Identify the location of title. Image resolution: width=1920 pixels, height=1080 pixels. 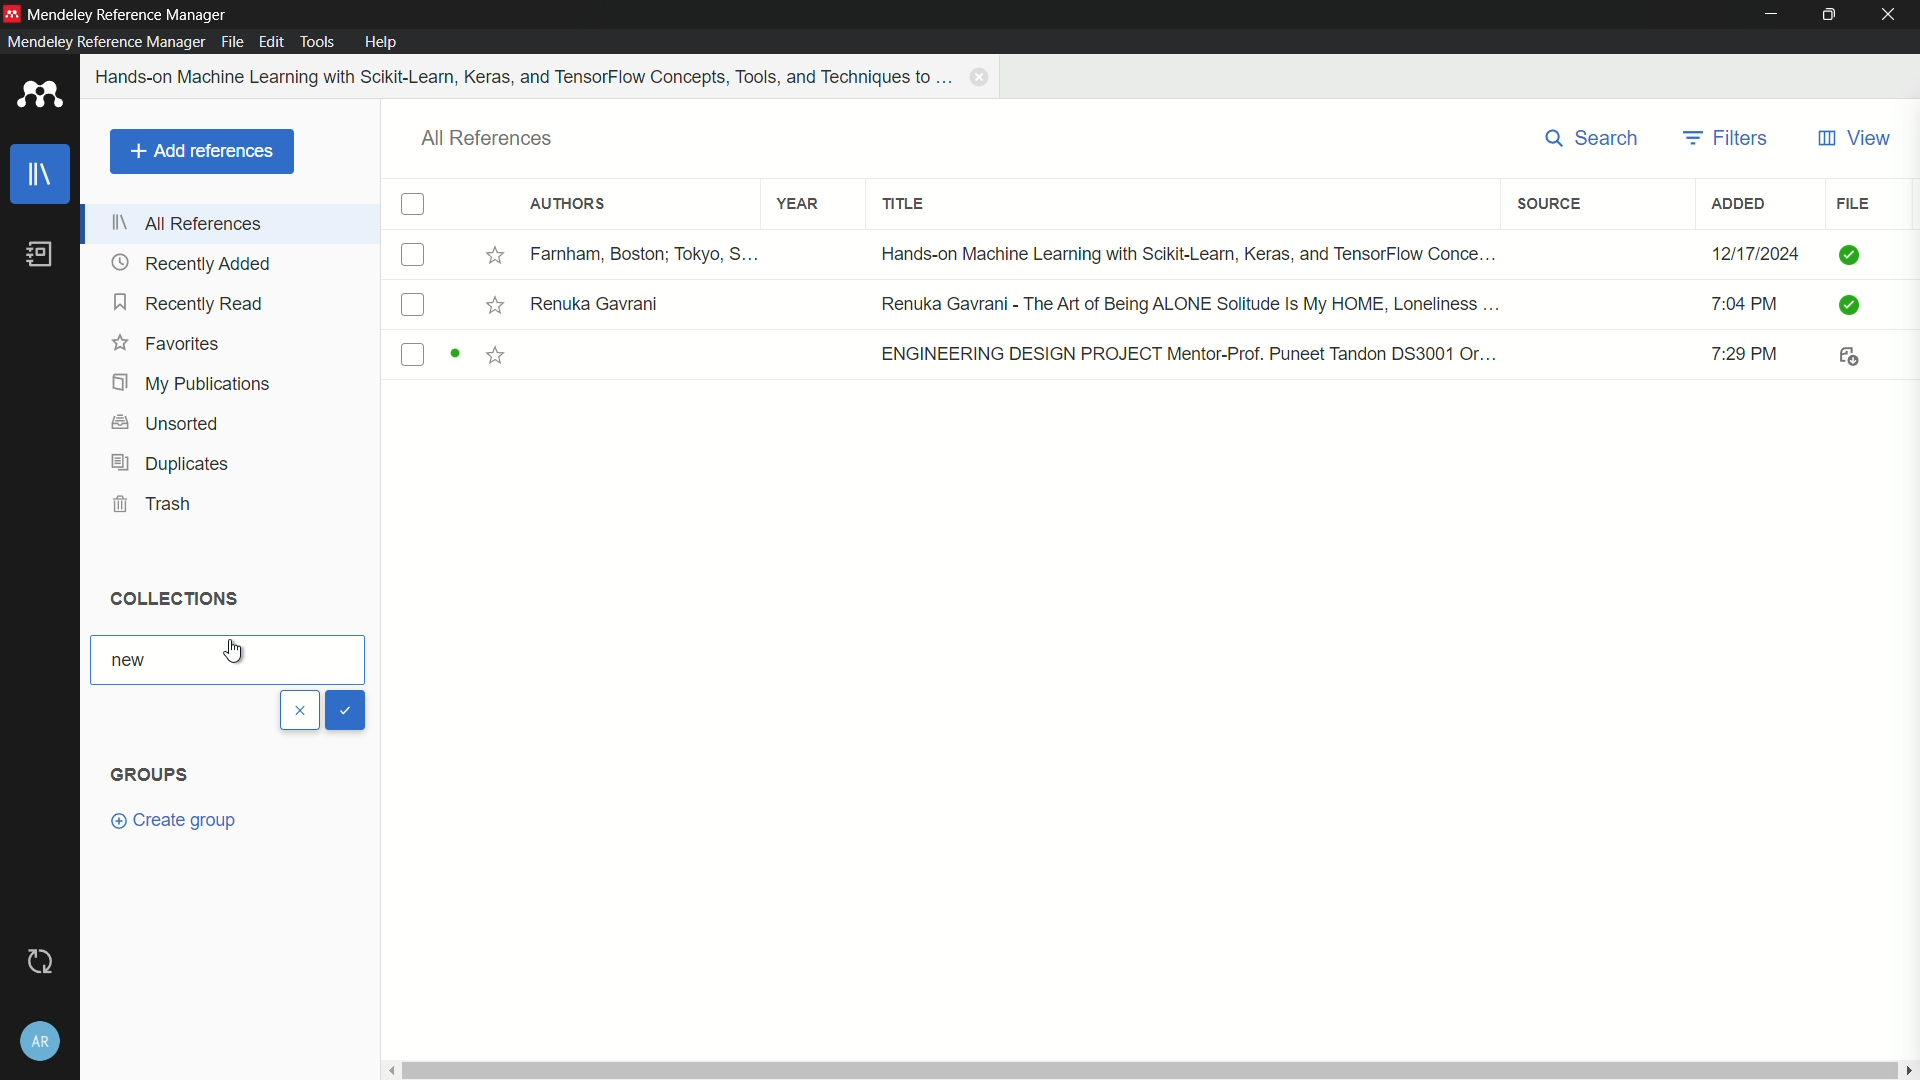
(904, 205).